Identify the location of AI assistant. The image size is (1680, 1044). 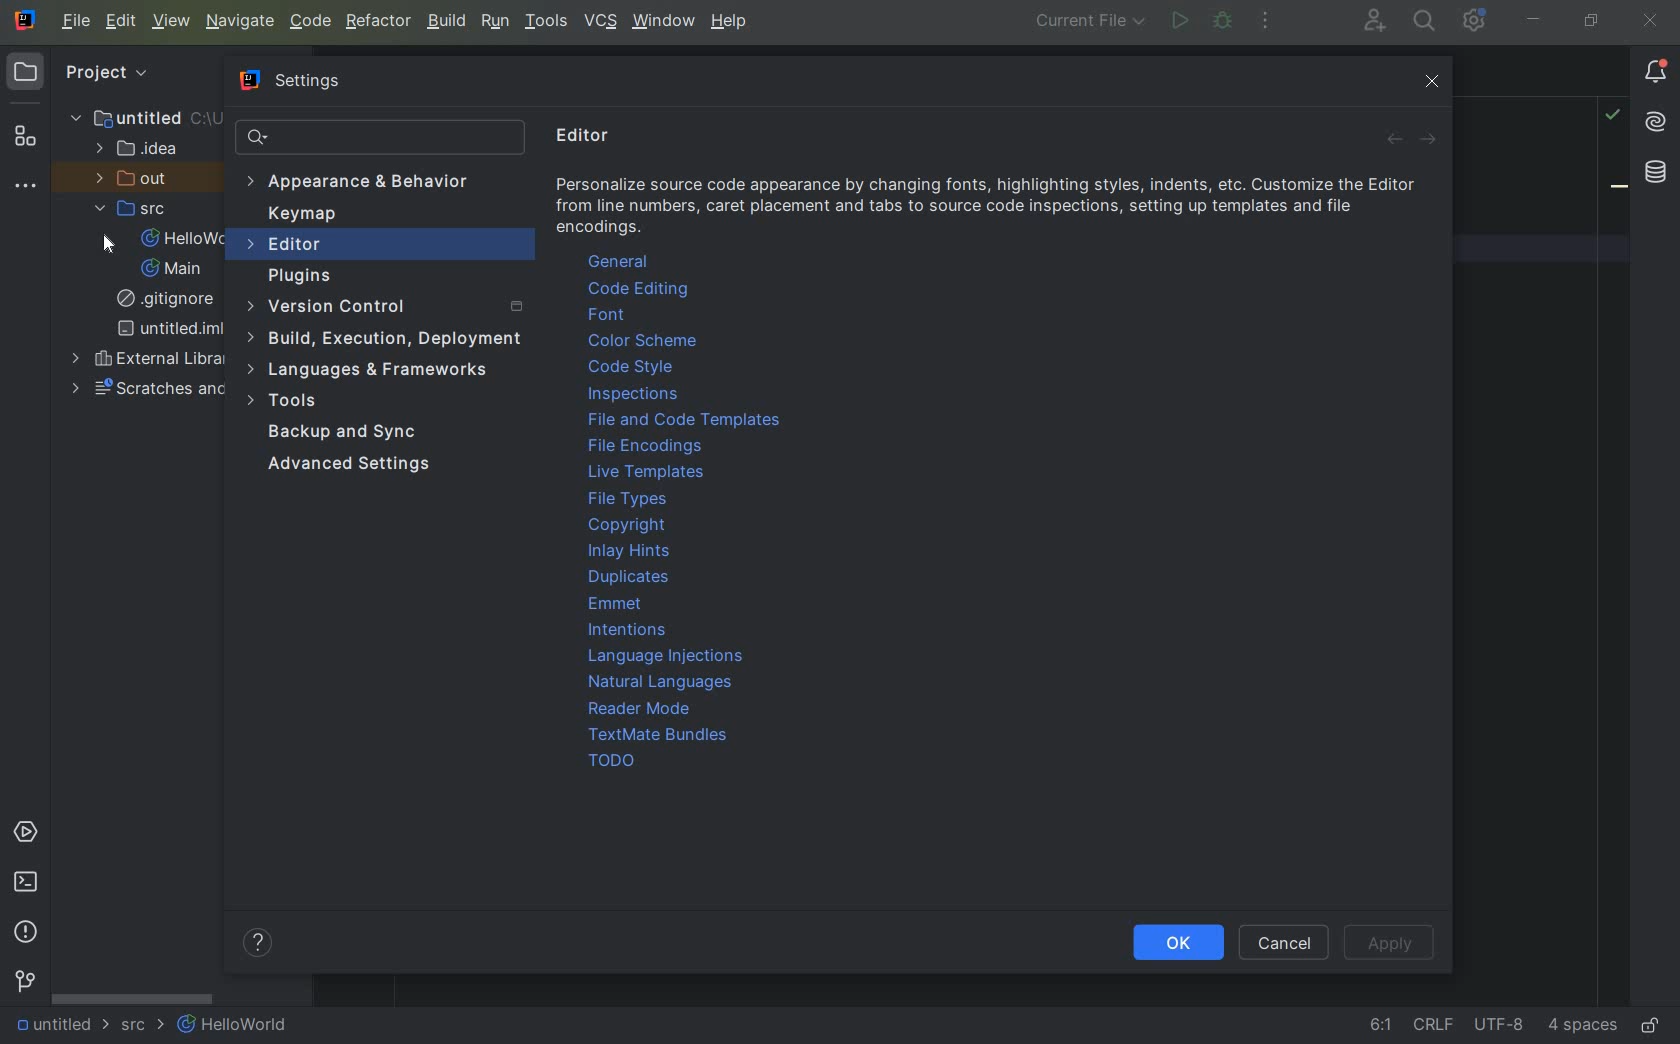
(1654, 123).